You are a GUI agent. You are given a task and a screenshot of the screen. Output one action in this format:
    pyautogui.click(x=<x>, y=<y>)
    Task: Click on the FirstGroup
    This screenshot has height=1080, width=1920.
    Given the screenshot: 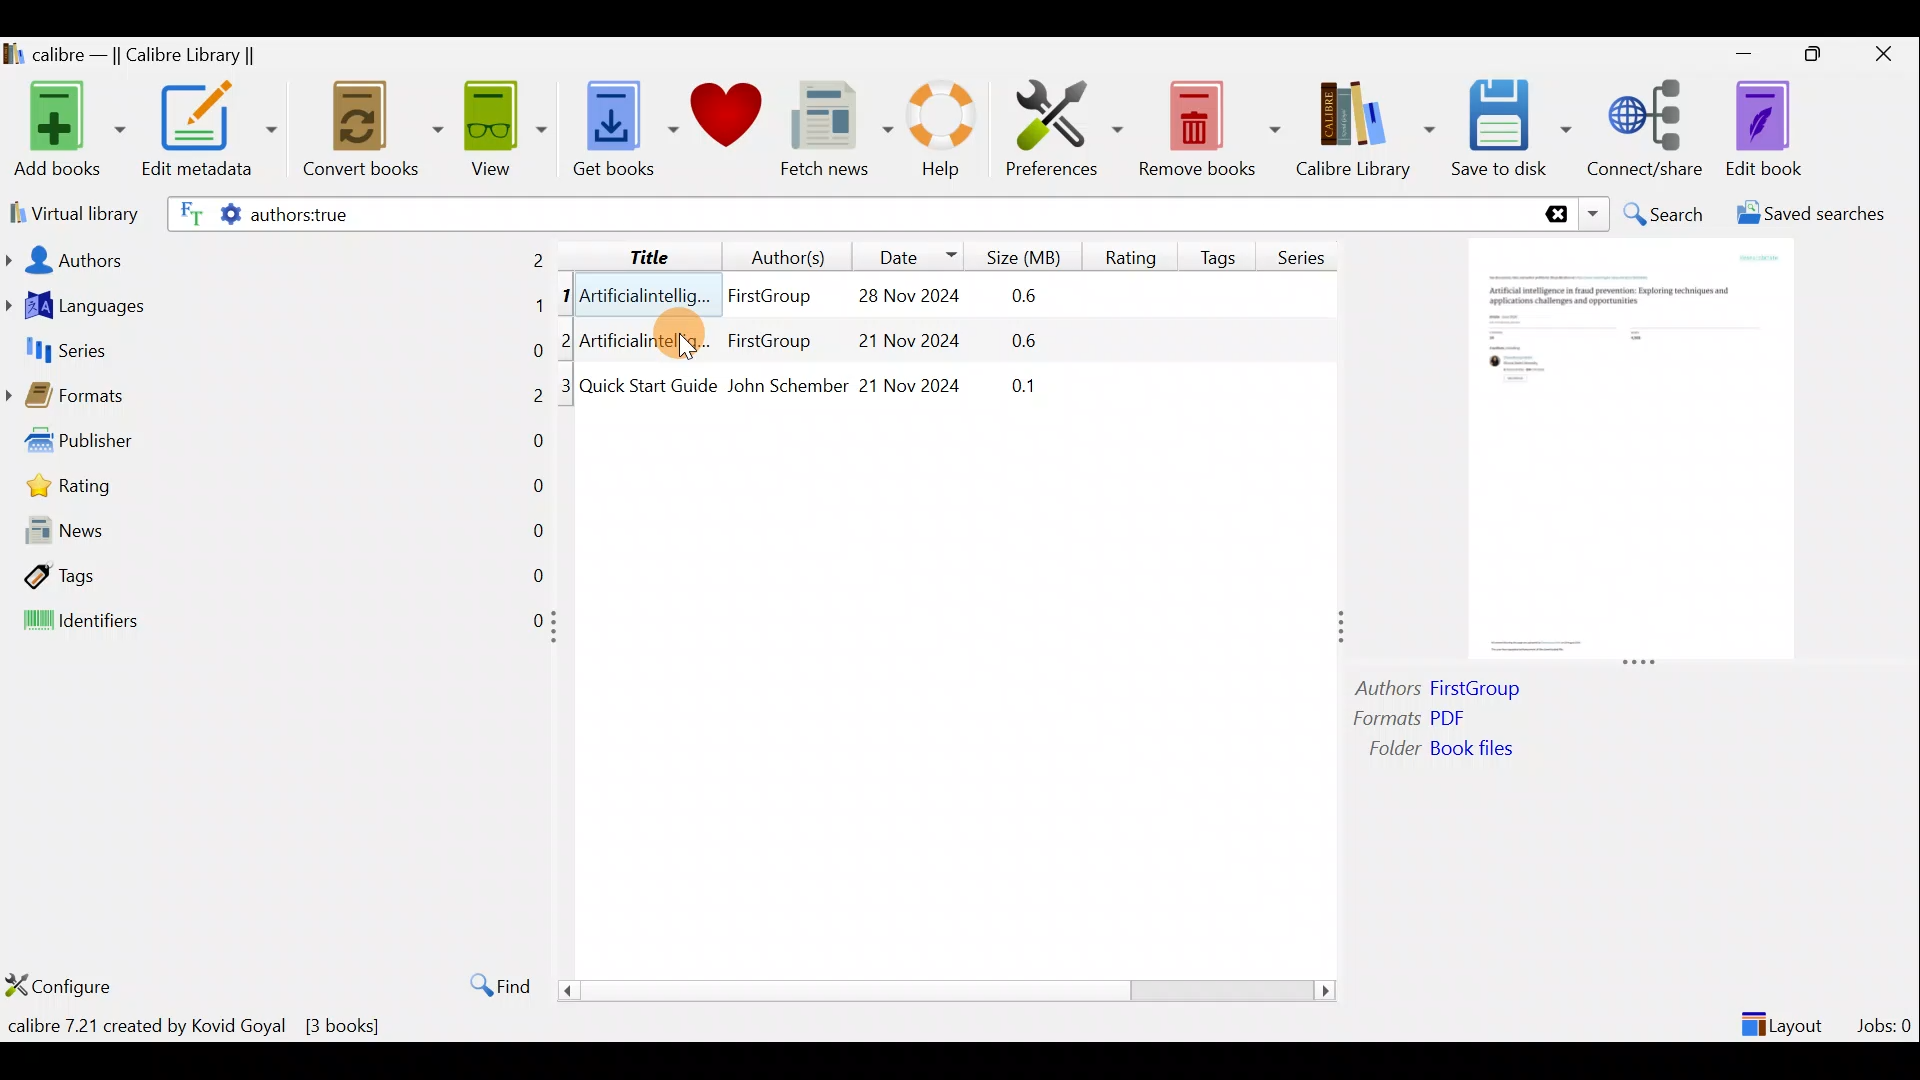 What is the action you would take?
    pyautogui.click(x=768, y=292)
    